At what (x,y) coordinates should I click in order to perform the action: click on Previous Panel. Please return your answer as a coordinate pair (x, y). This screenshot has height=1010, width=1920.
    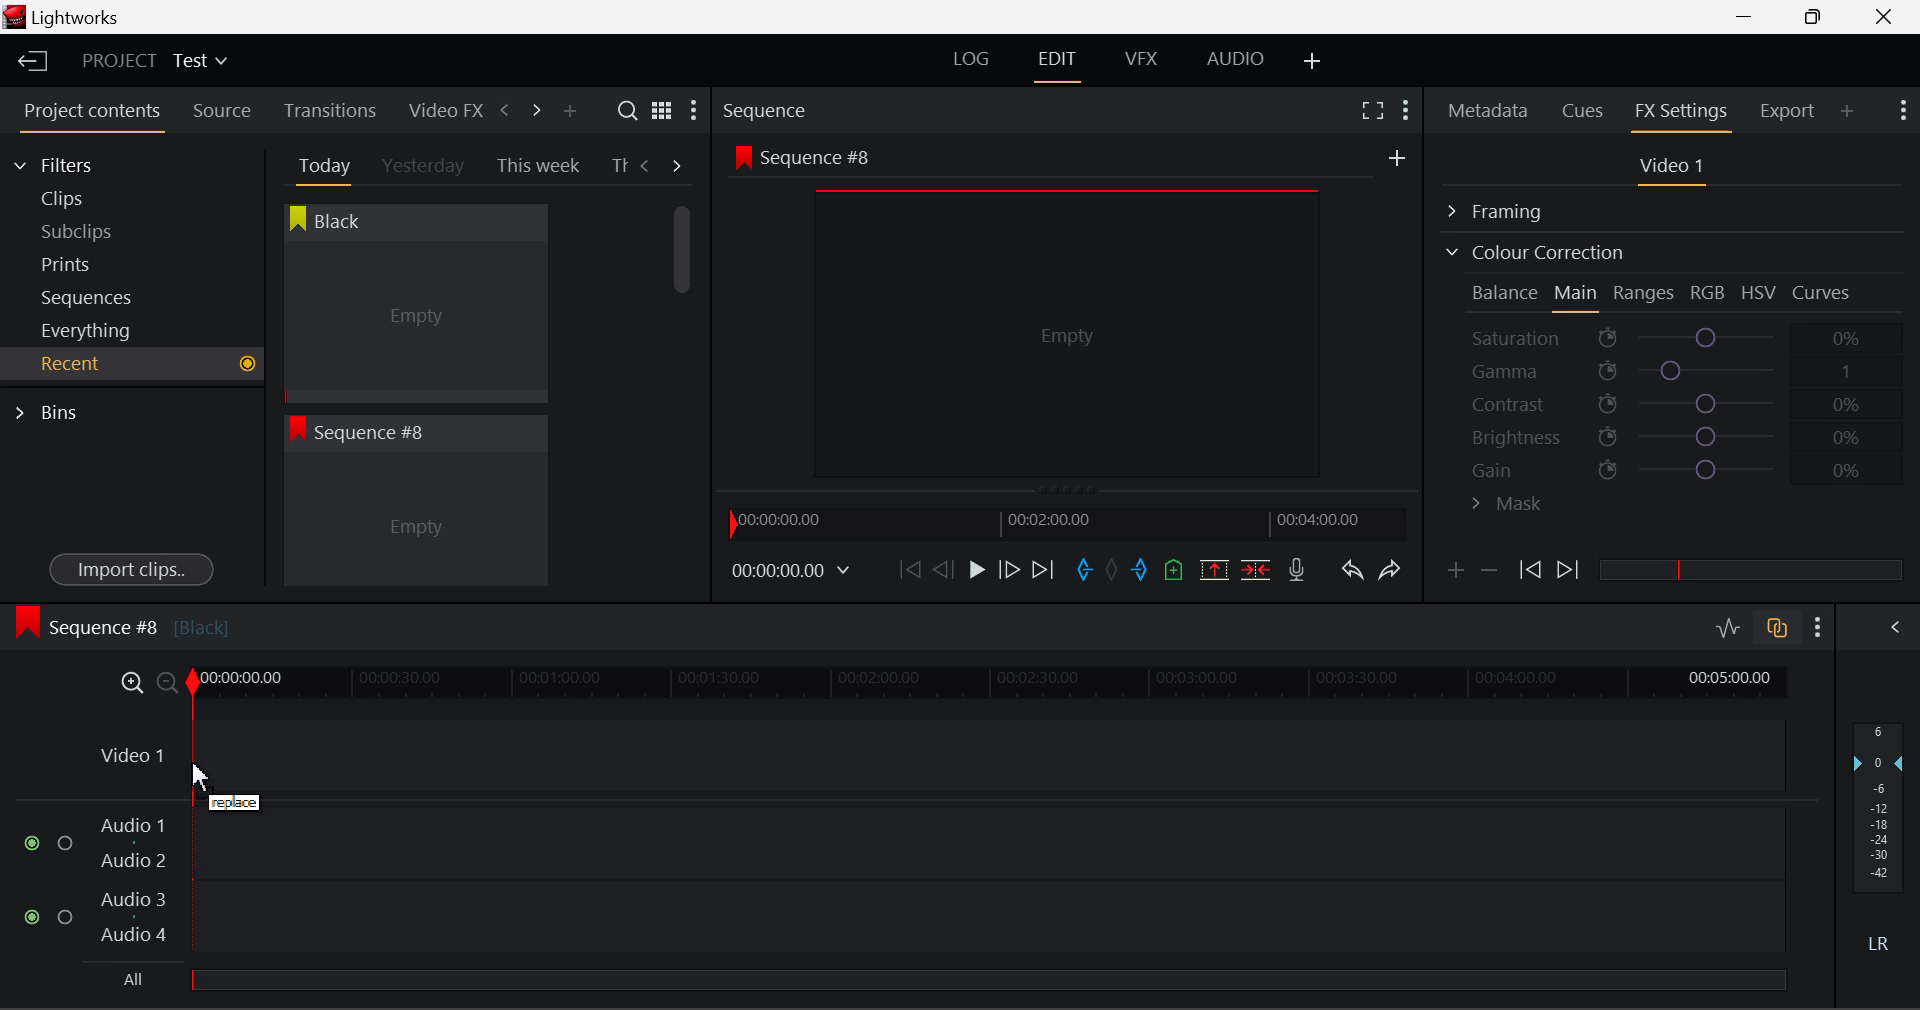
    Looking at the image, I should click on (504, 111).